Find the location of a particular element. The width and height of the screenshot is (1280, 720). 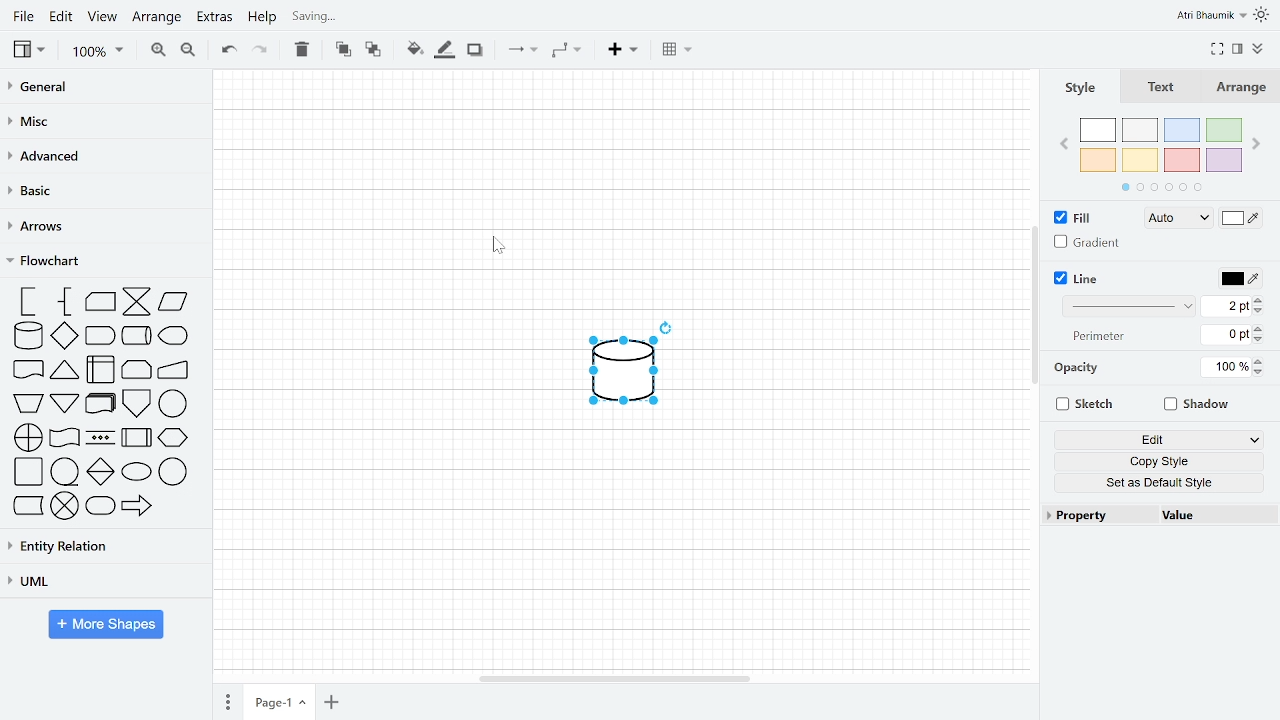

direct data is located at coordinates (136, 337).